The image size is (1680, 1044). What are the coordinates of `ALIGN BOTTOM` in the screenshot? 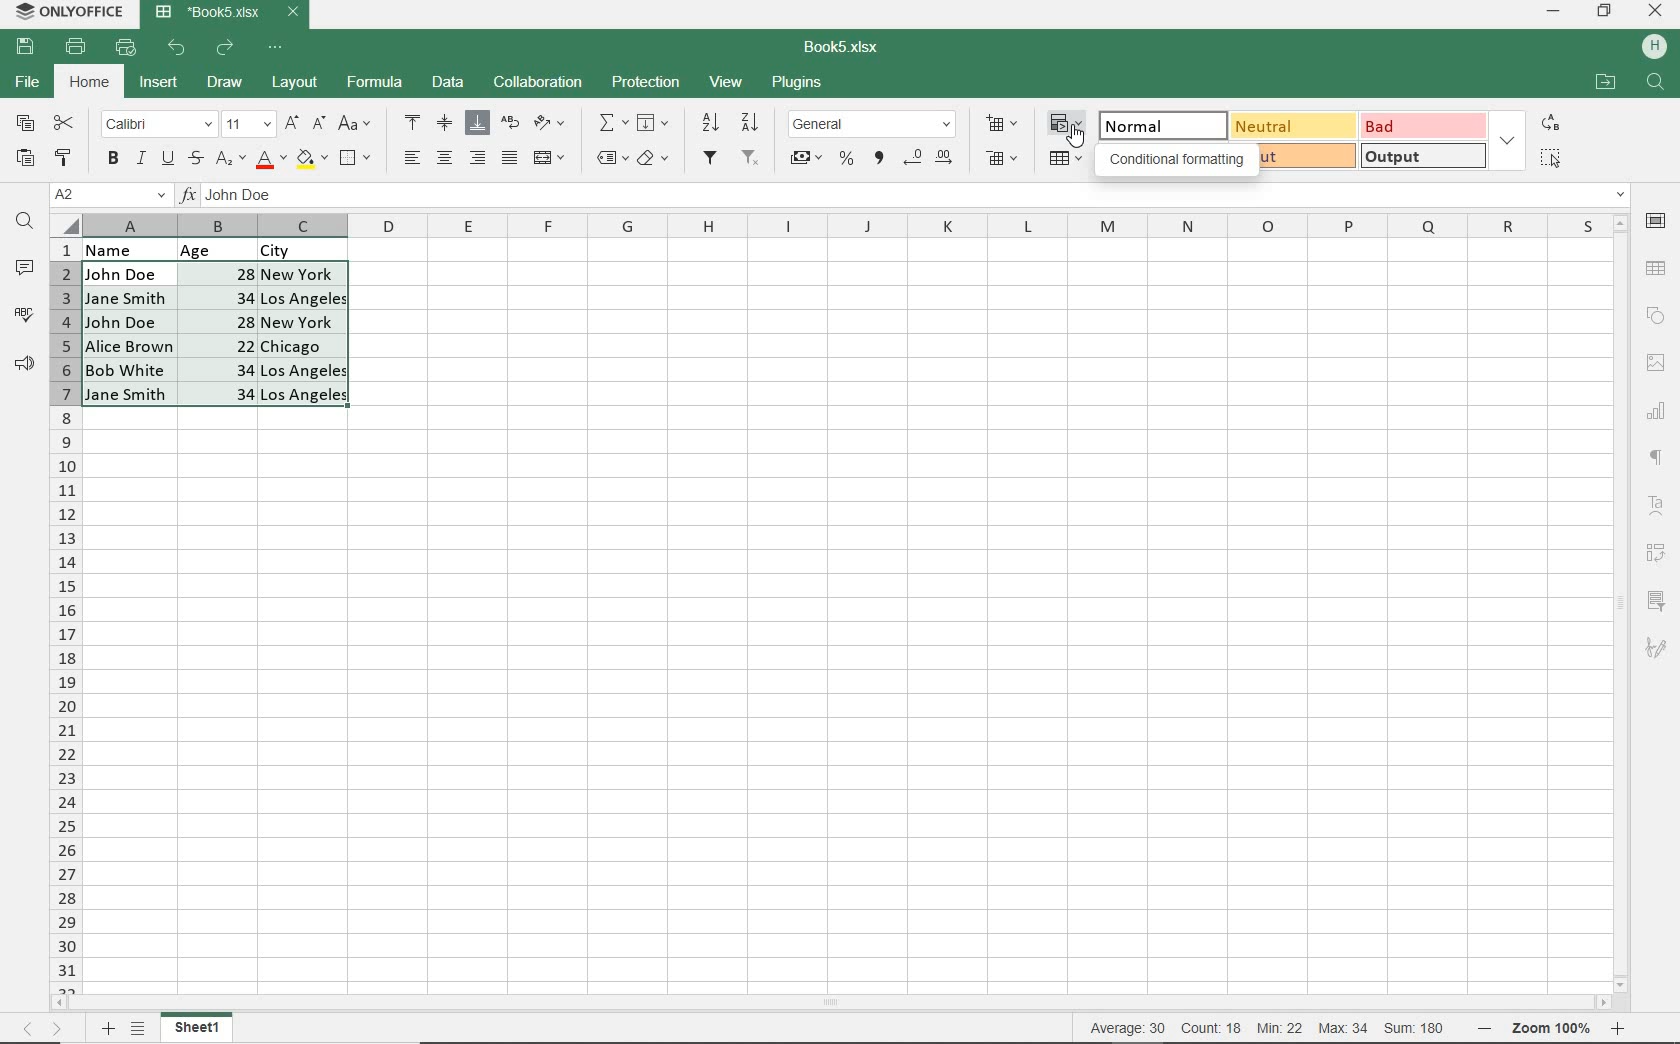 It's located at (477, 123).